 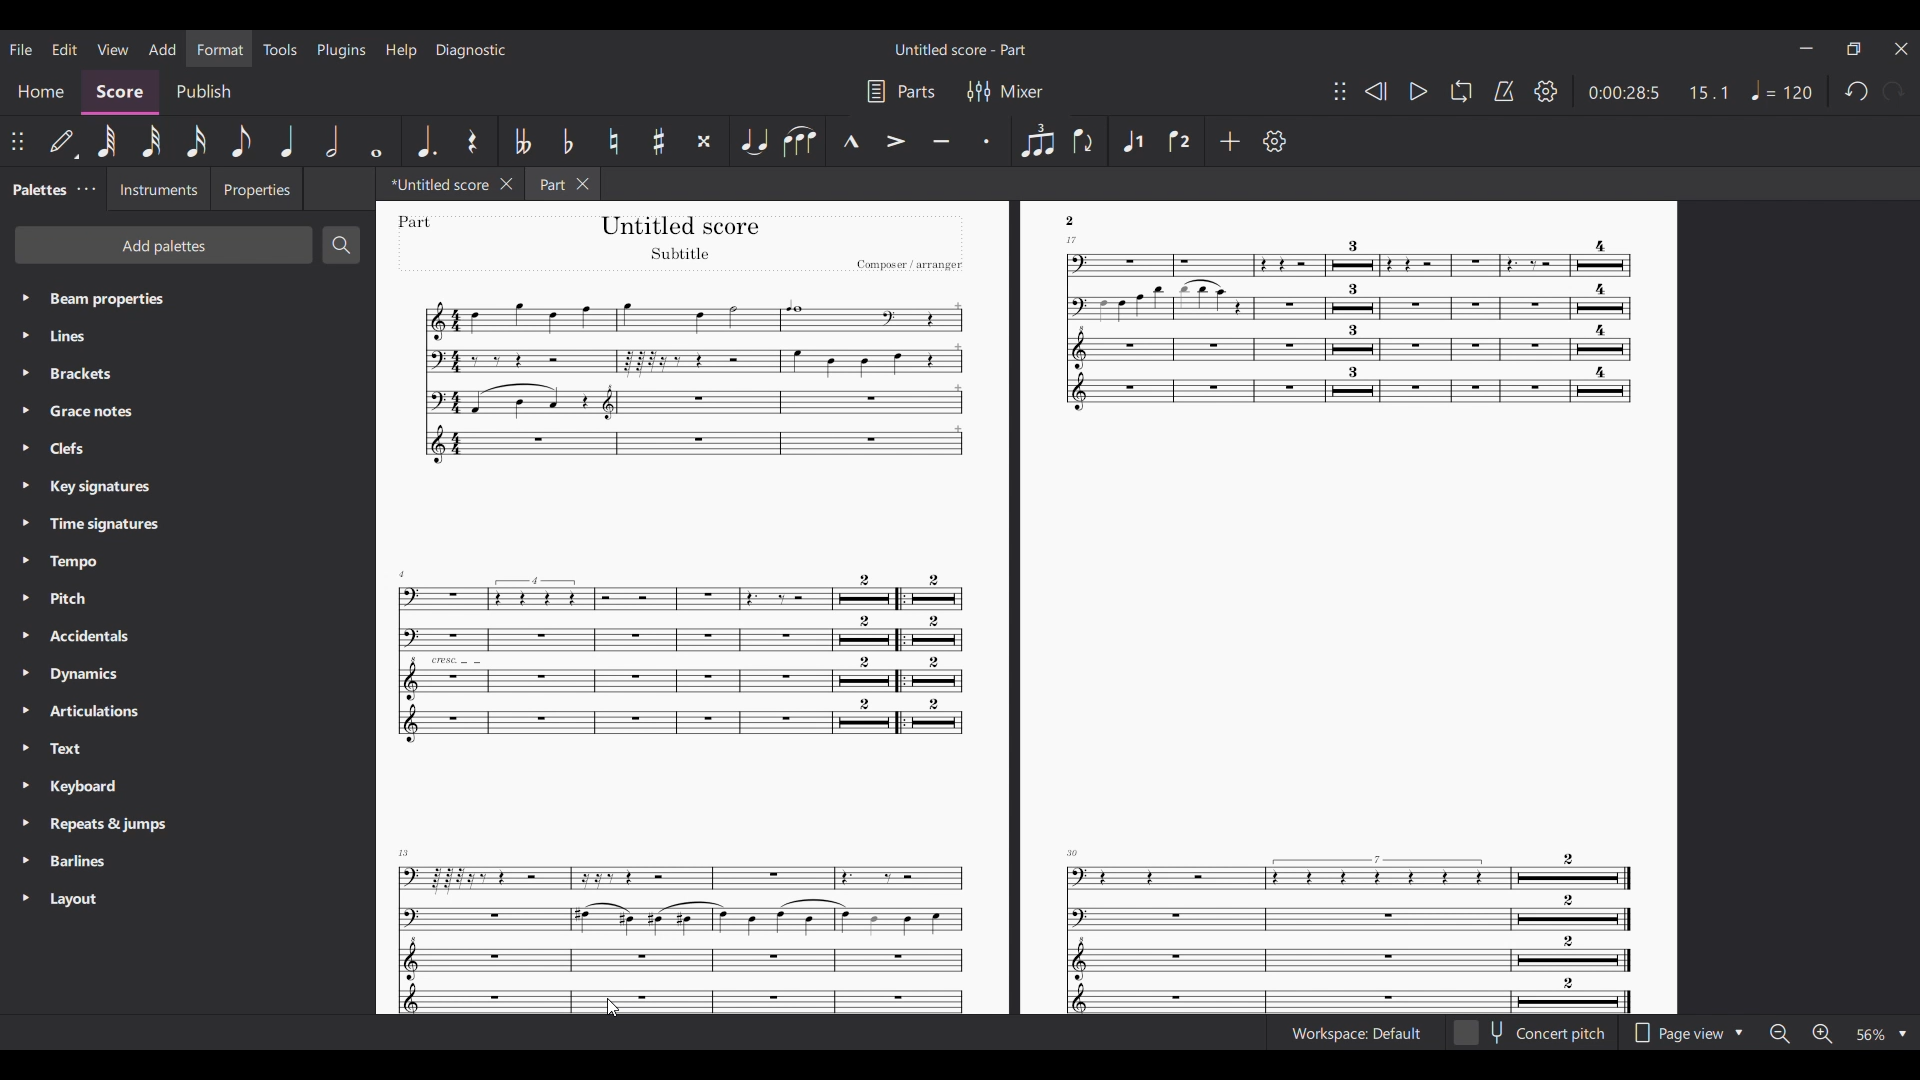 I want to click on Instruments tab, so click(x=159, y=190).